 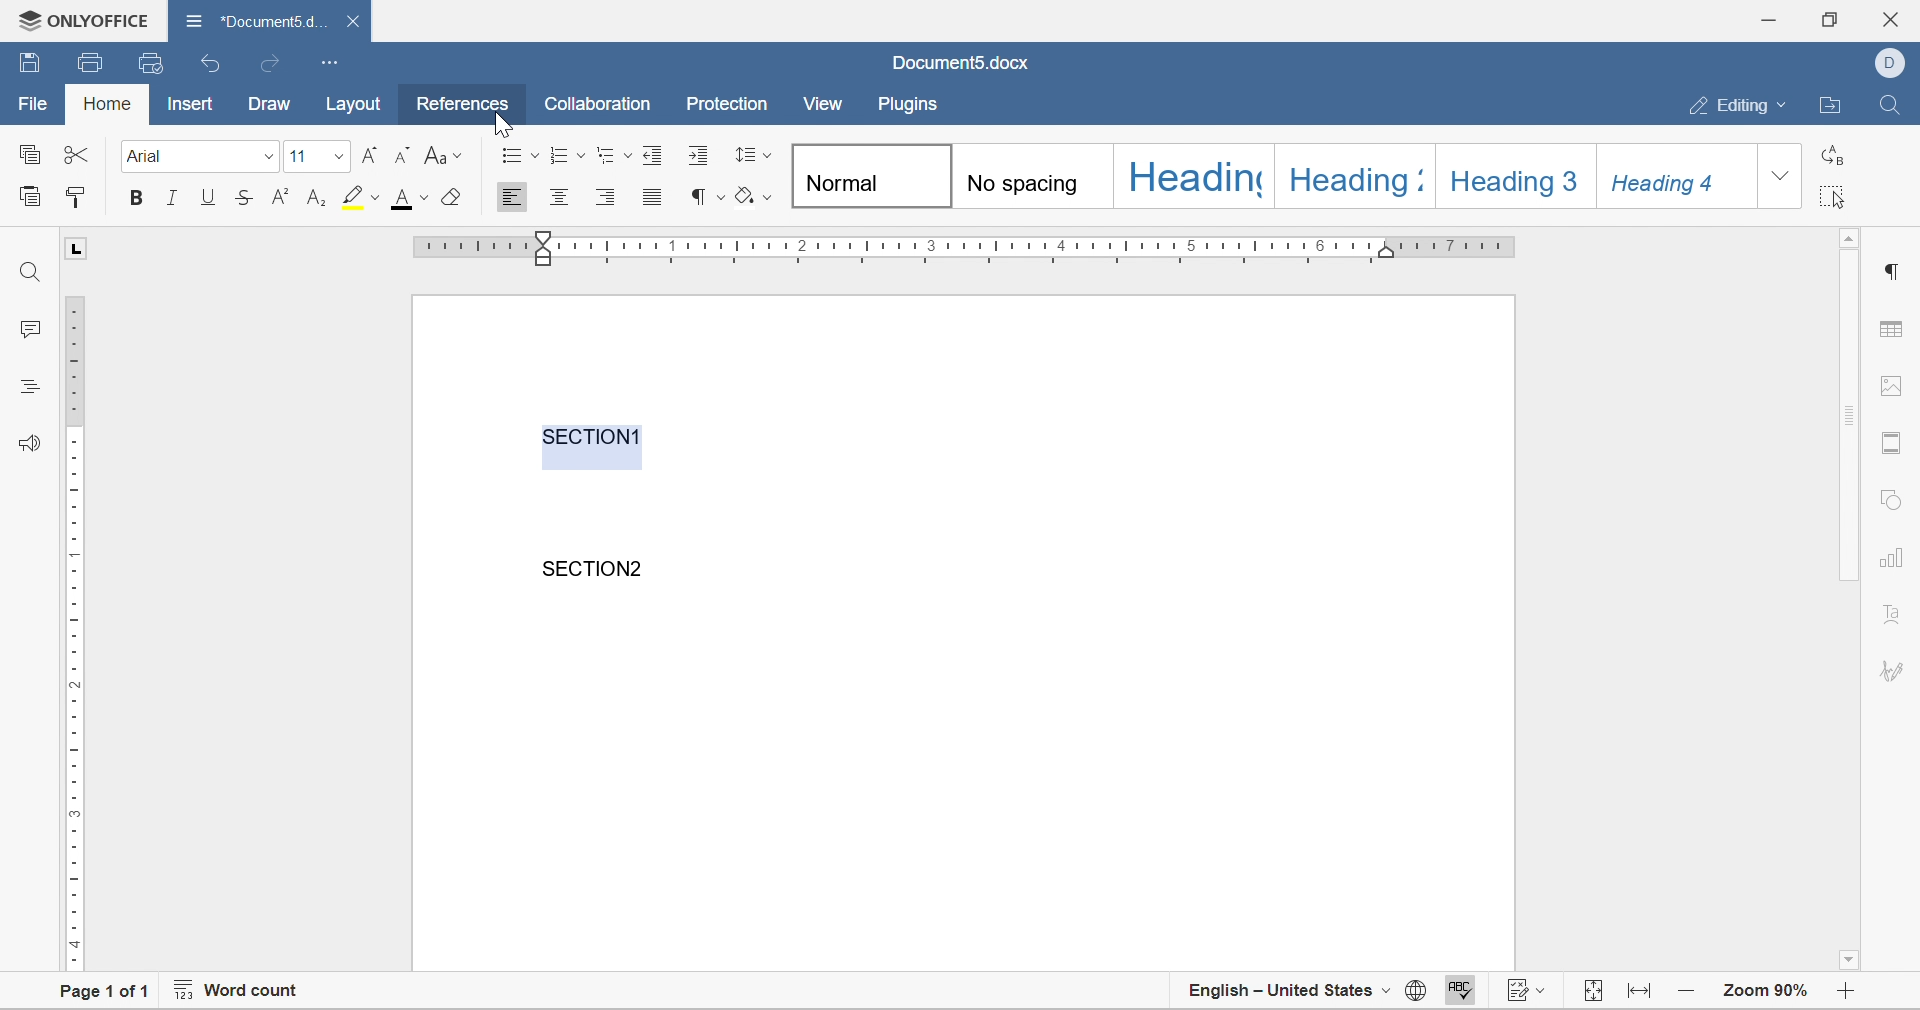 What do you see at coordinates (1890, 499) in the screenshot?
I see `shape settings` at bounding box center [1890, 499].